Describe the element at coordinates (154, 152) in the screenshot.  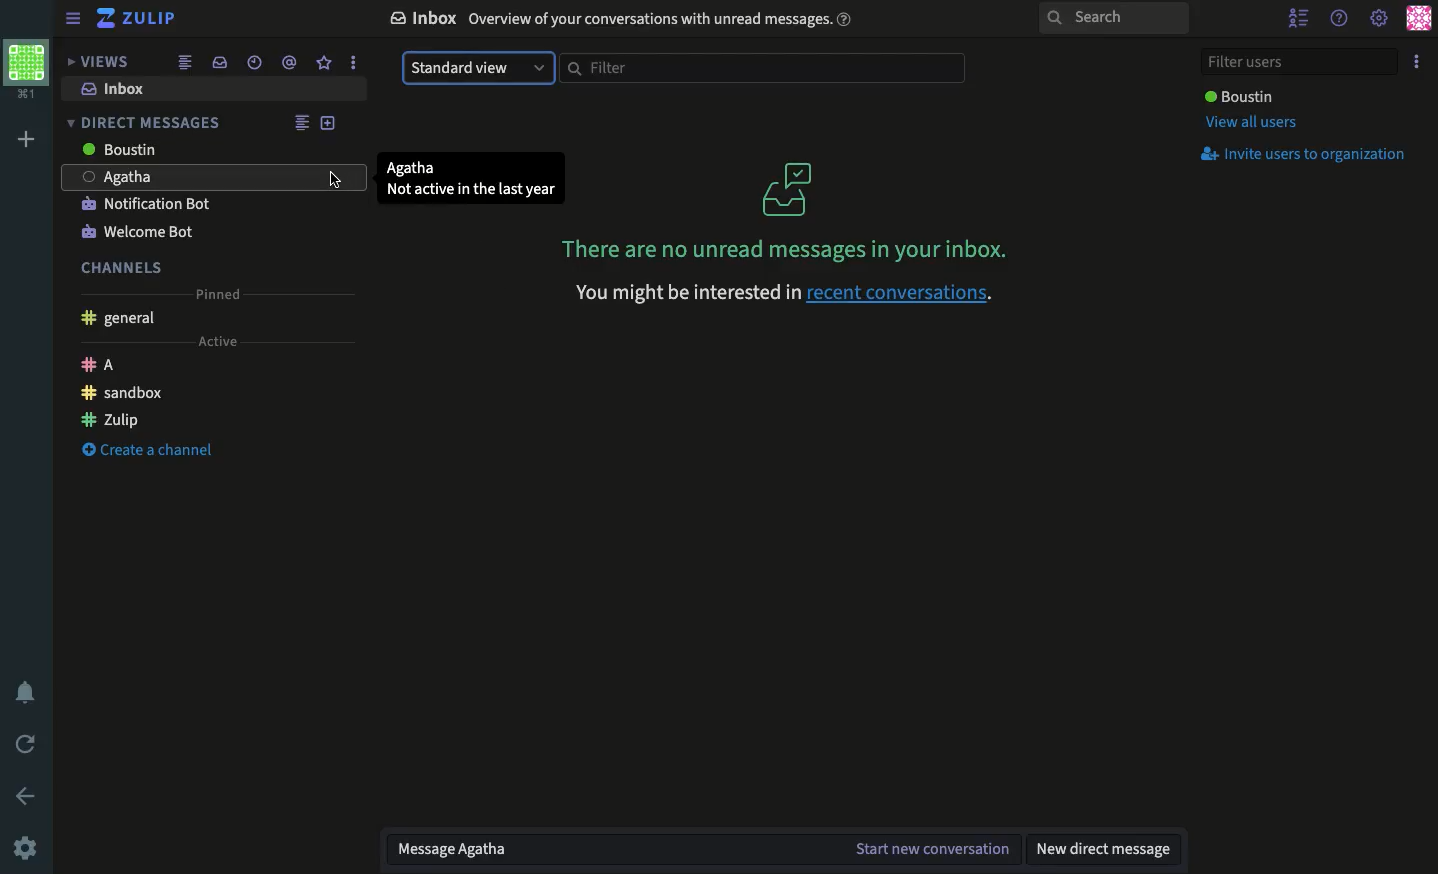
I see `Users` at that location.